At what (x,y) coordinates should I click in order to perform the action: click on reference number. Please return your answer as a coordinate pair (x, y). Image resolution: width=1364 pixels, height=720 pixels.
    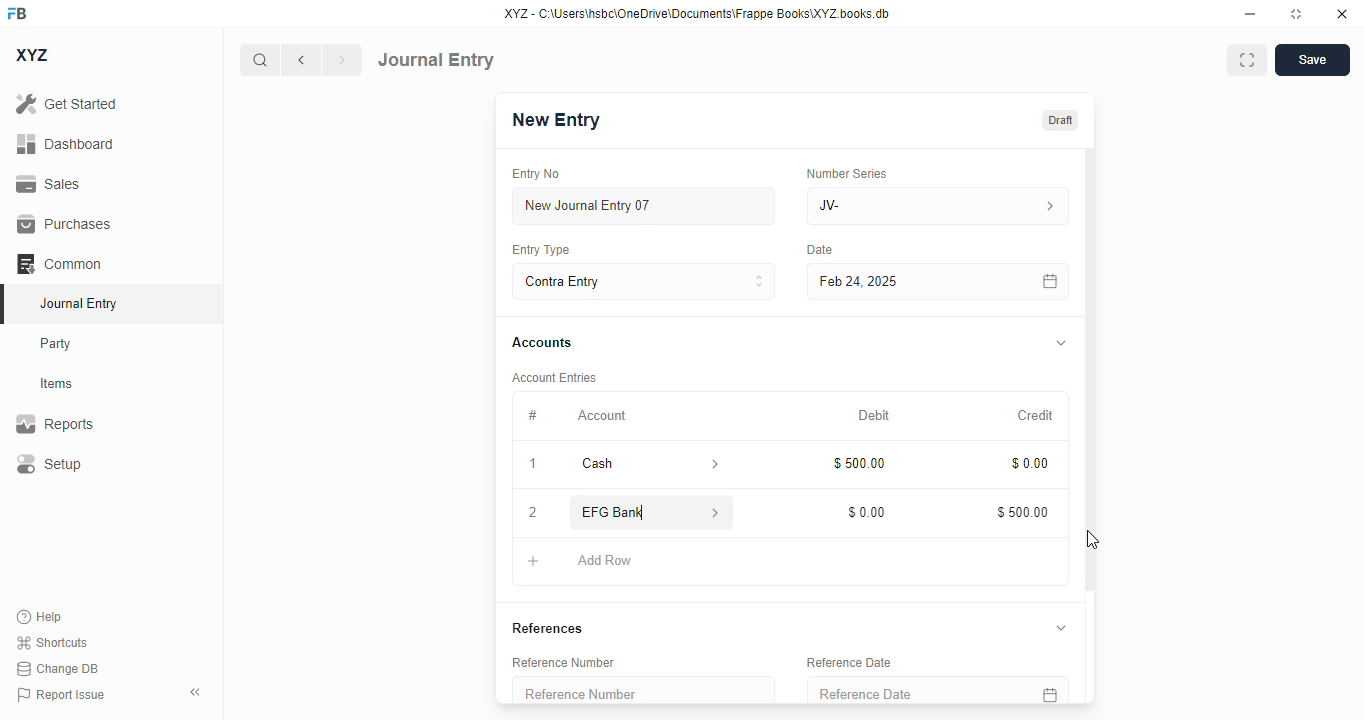
    Looking at the image, I should click on (562, 661).